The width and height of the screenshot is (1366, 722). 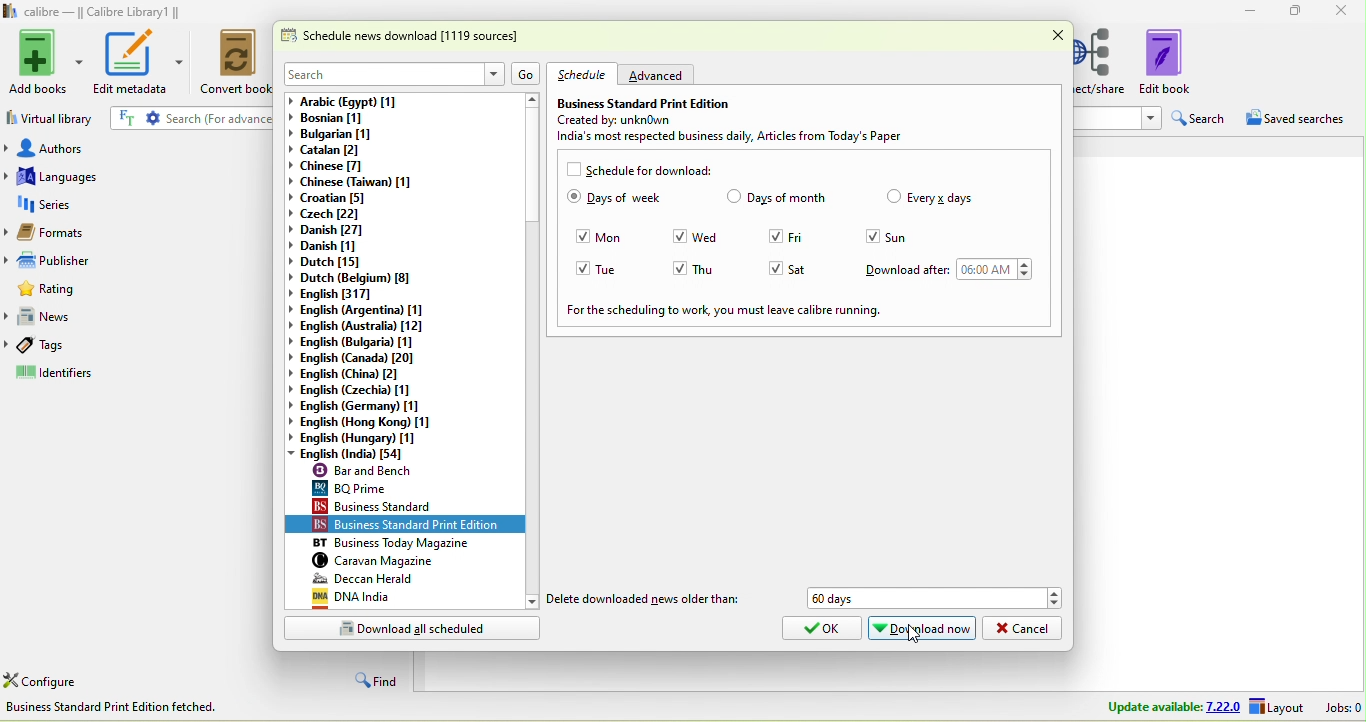 What do you see at coordinates (342, 152) in the screenshot?
I see `catalan[2]` at bounding box center [342, 152].